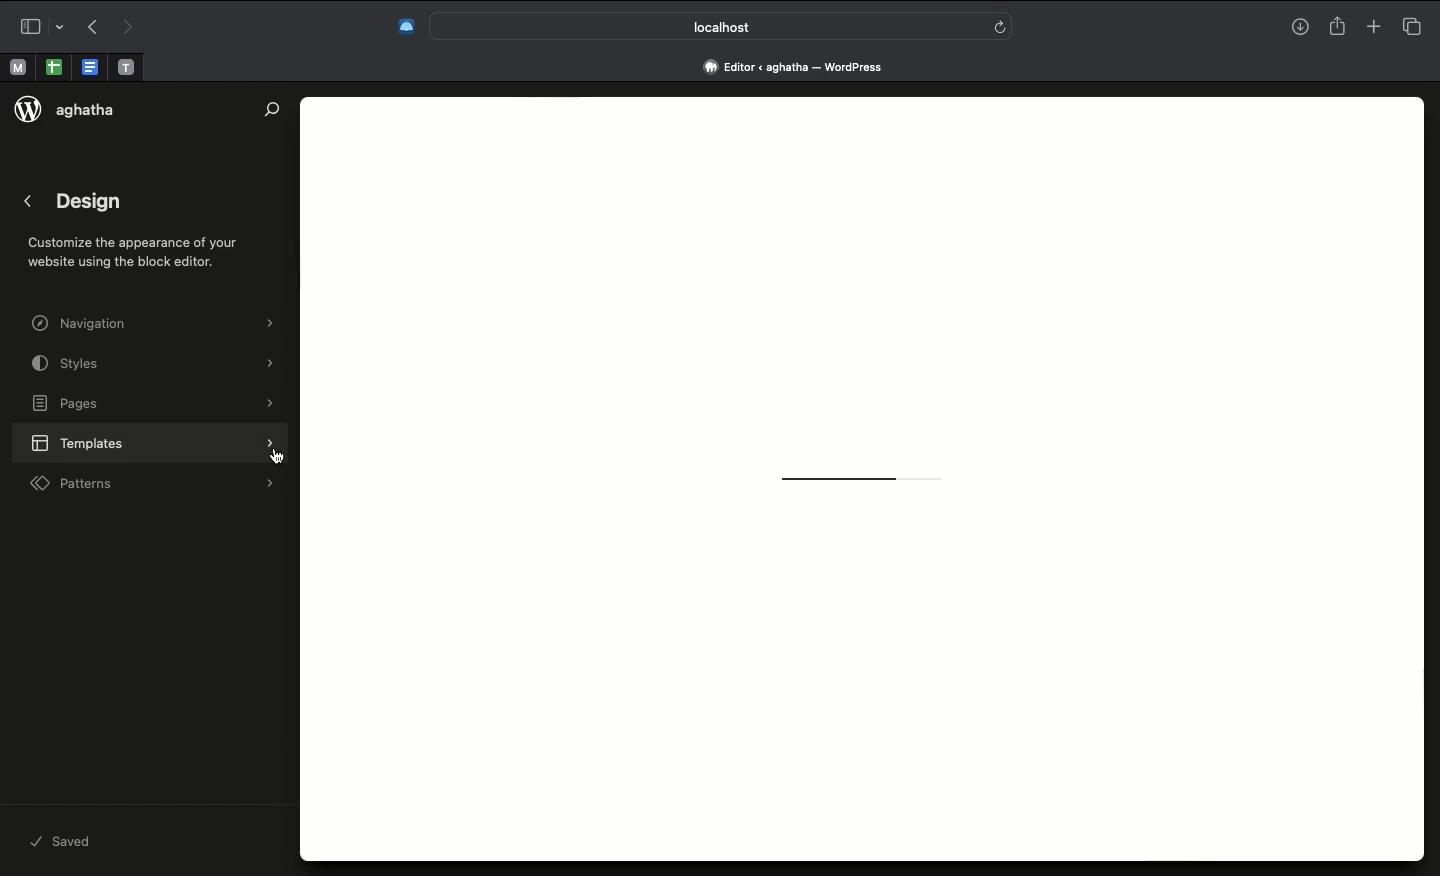 The height and width of the screenshot is (876, 1440). I want to click on Search, so click(269, 111).